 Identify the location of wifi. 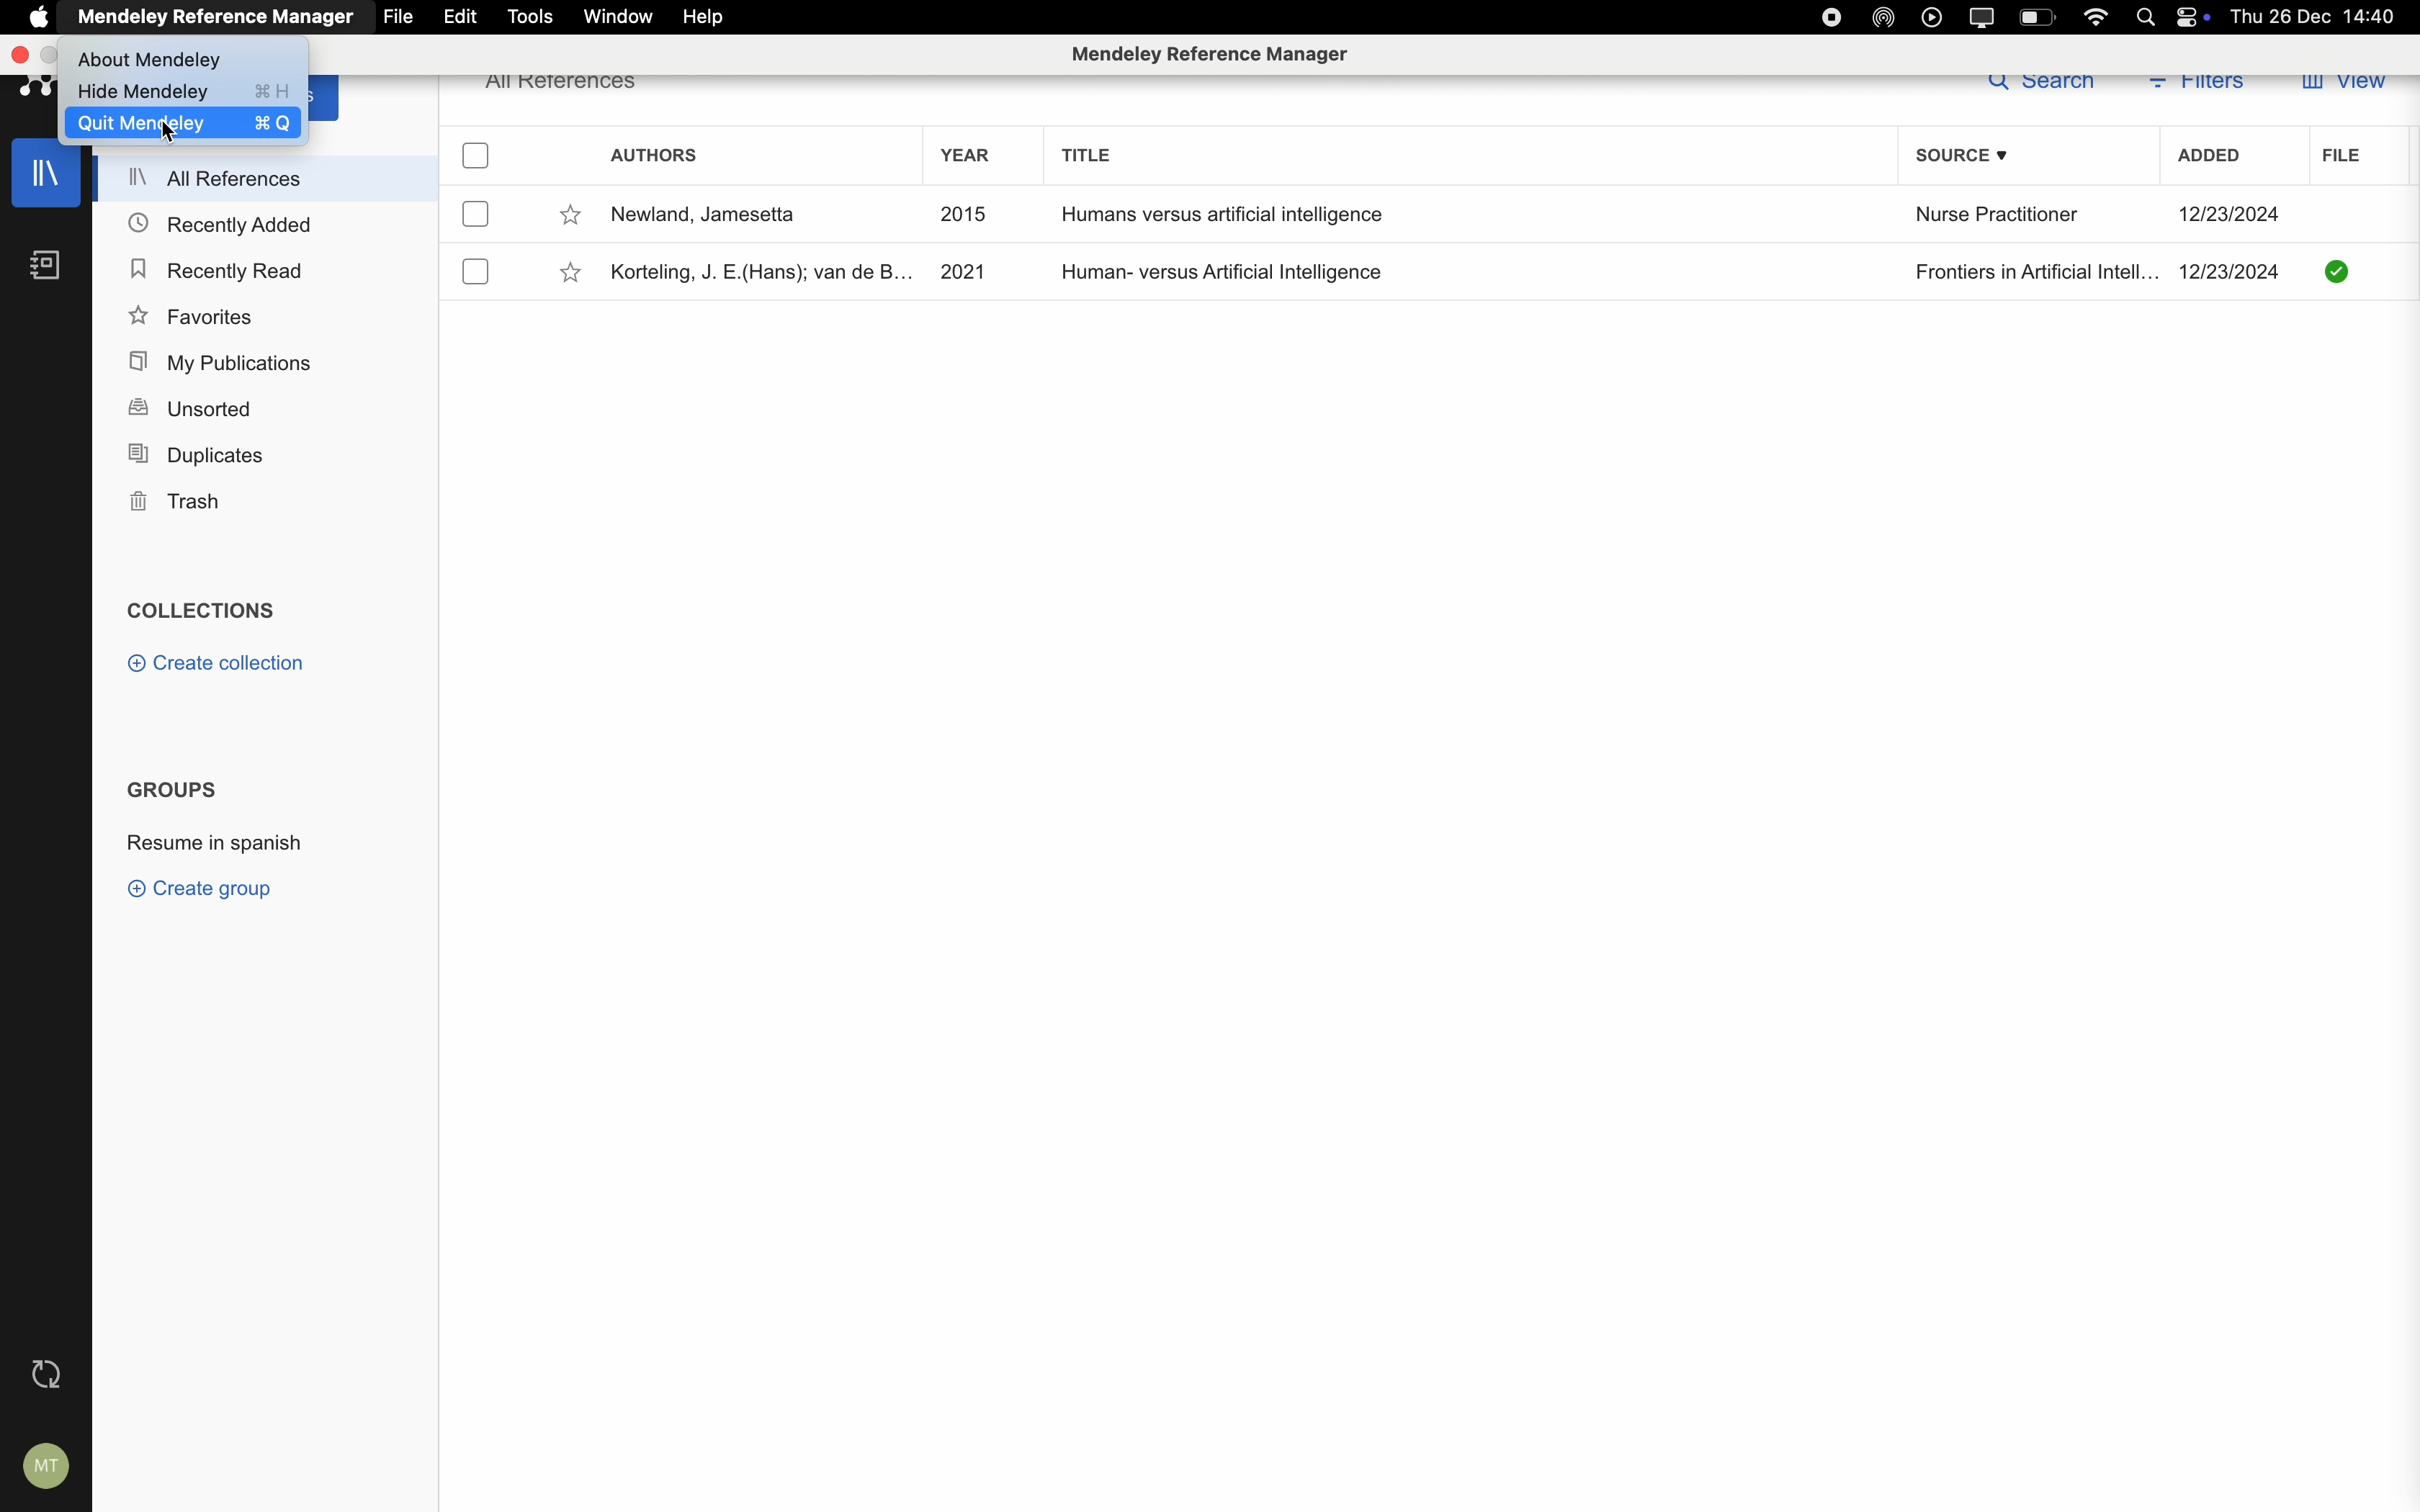
(2100, 15).